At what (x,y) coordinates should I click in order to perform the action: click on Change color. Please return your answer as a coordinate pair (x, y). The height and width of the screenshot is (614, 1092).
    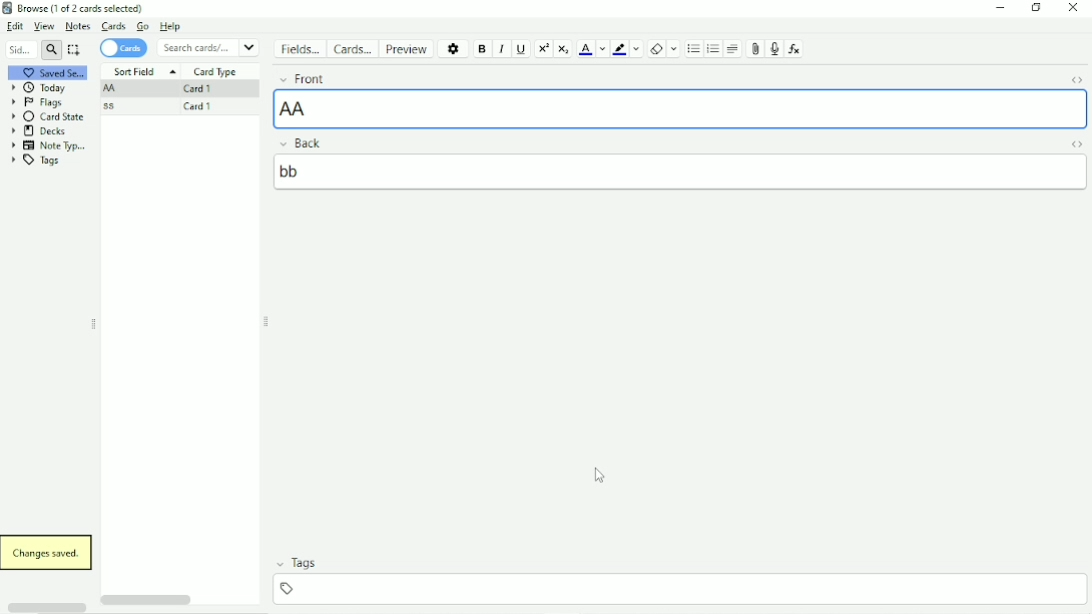
    Looking at the image, I should click on (602, 49).